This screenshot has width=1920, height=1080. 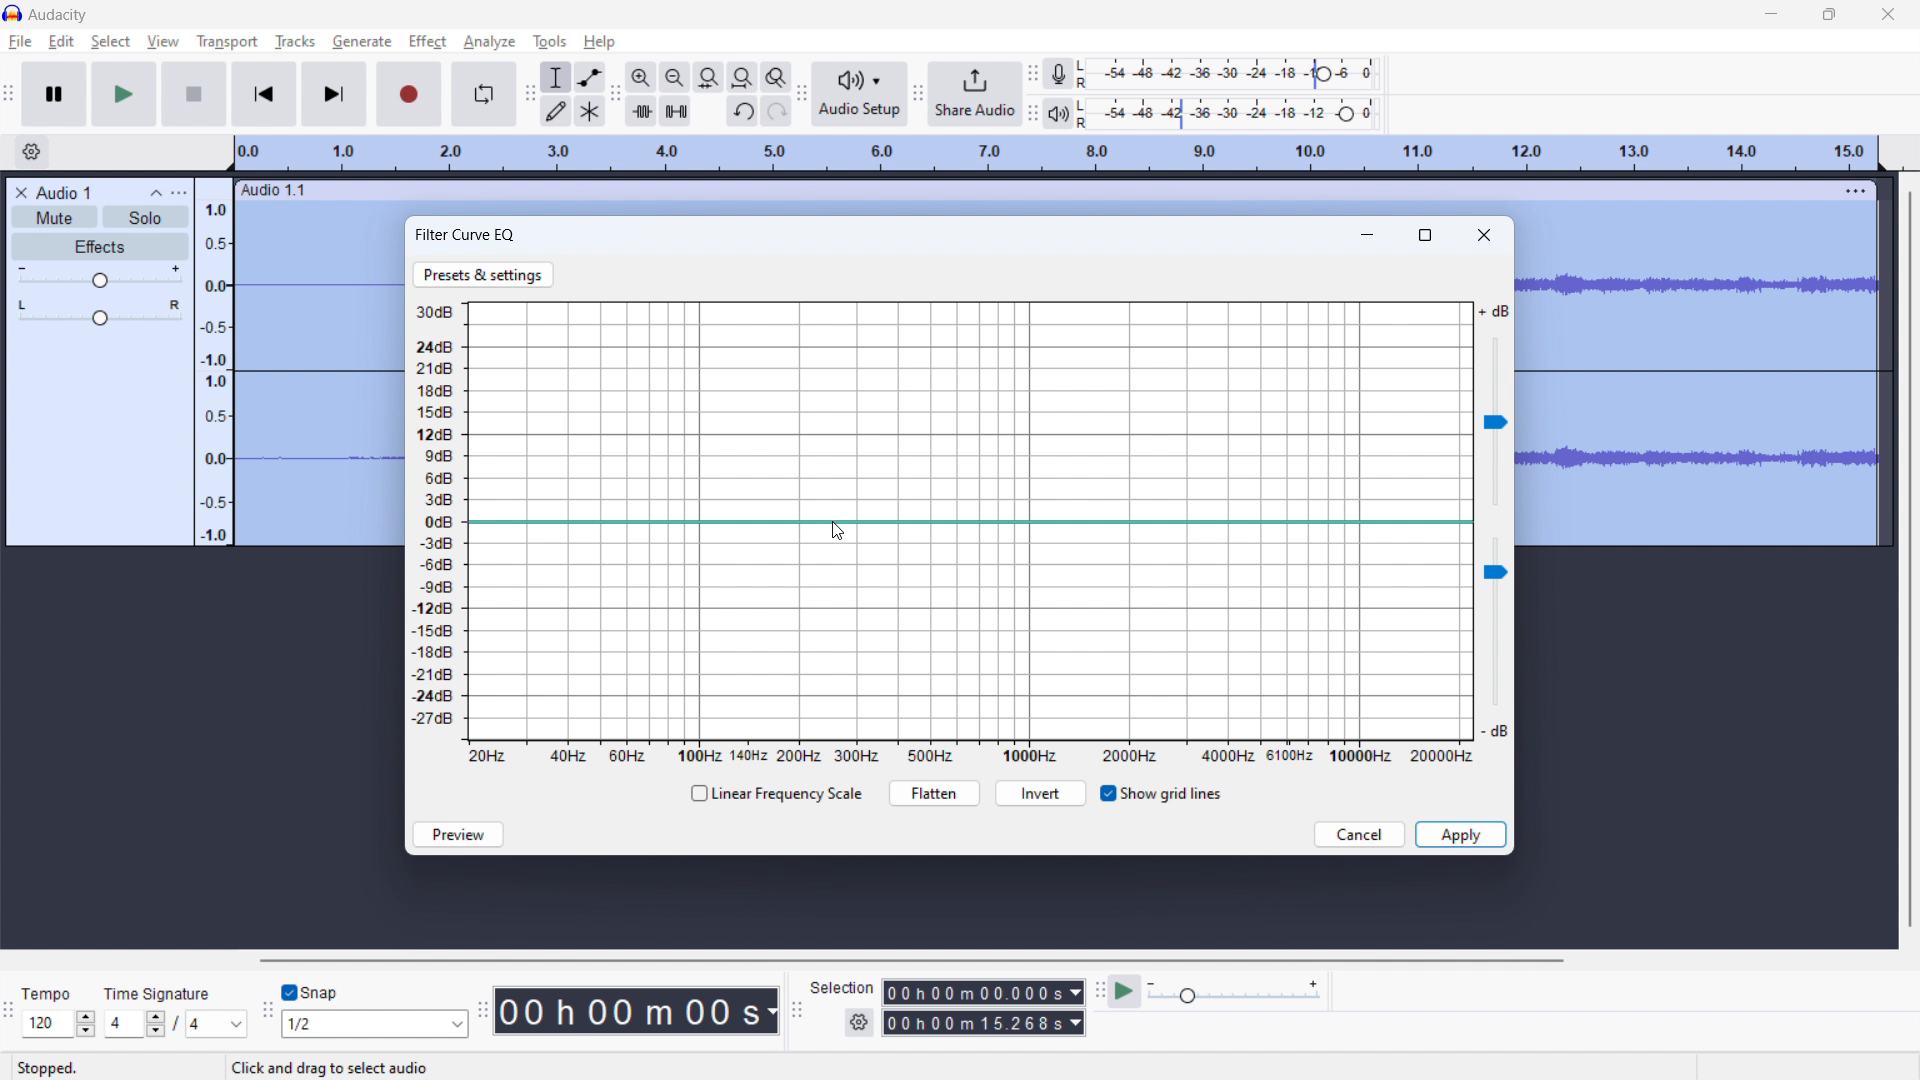 I want to click on frequency scale, so click(x=970, y=754).